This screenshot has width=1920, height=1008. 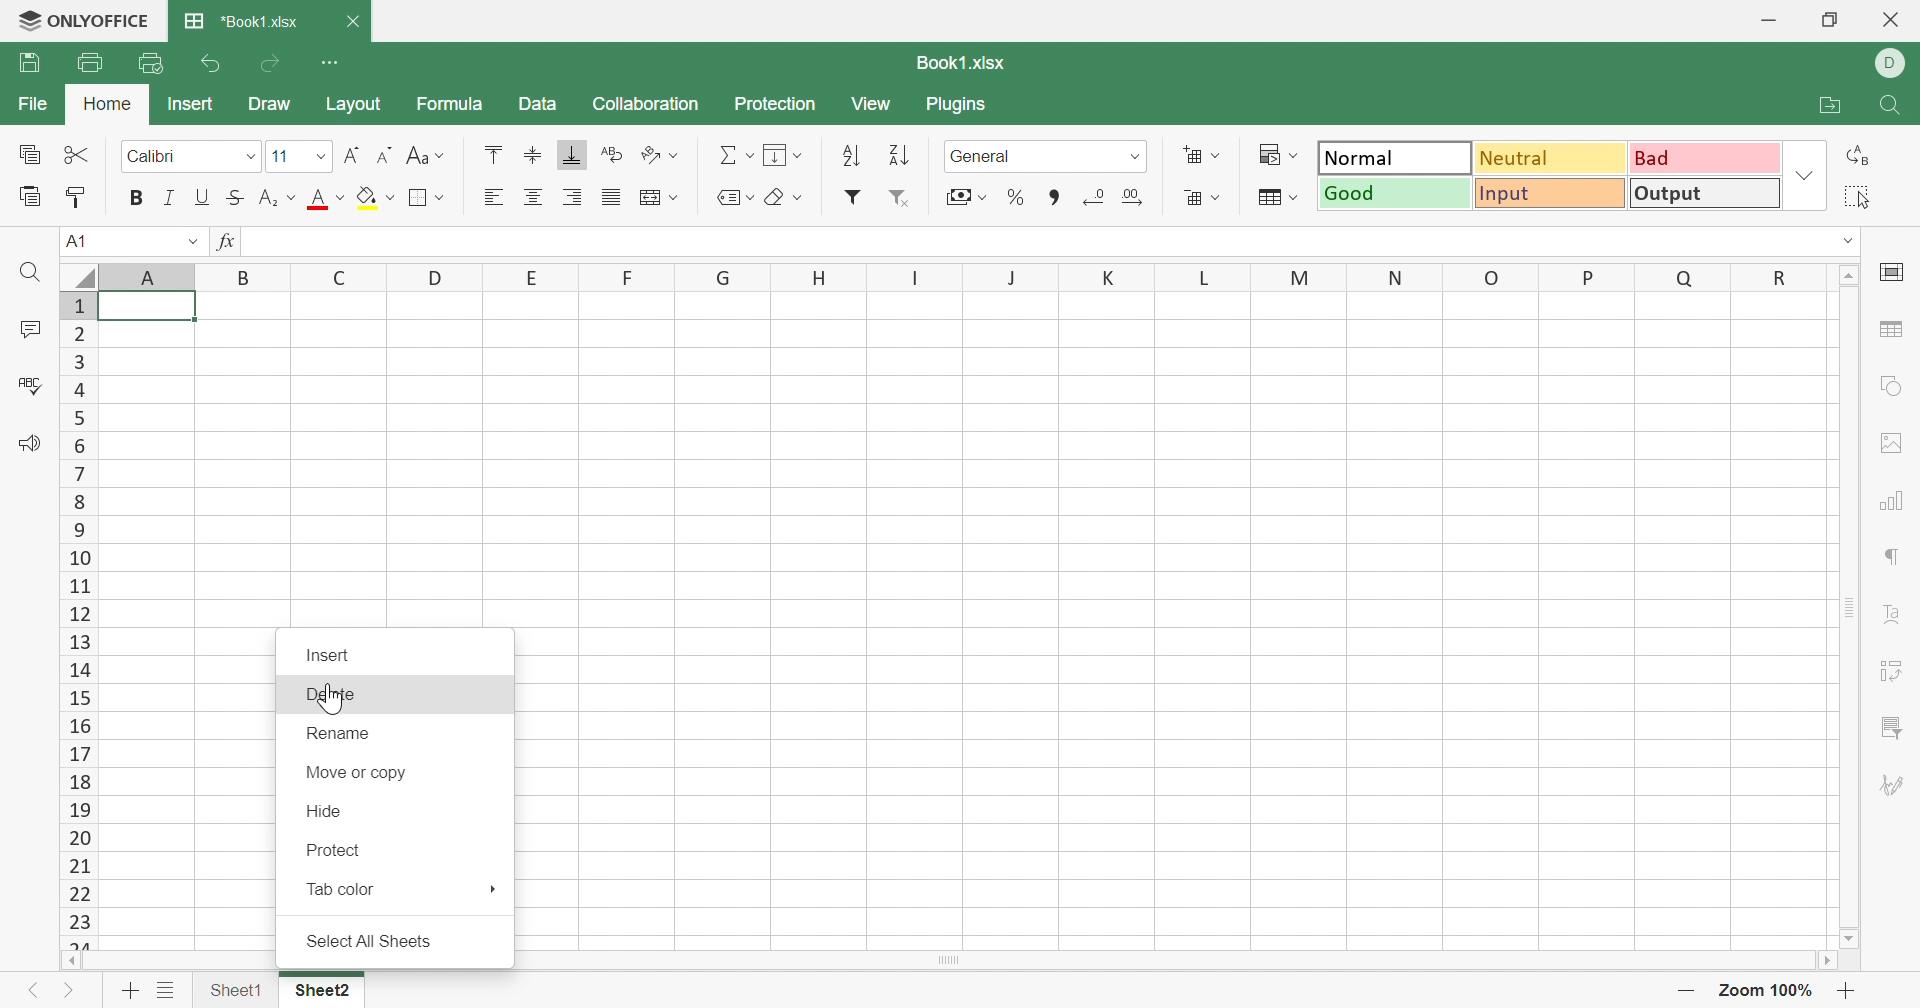 What do you see at coordinates (1893, 608) in the screenshot?
I see `Text Art settings` at bounding box center [1893, 608].